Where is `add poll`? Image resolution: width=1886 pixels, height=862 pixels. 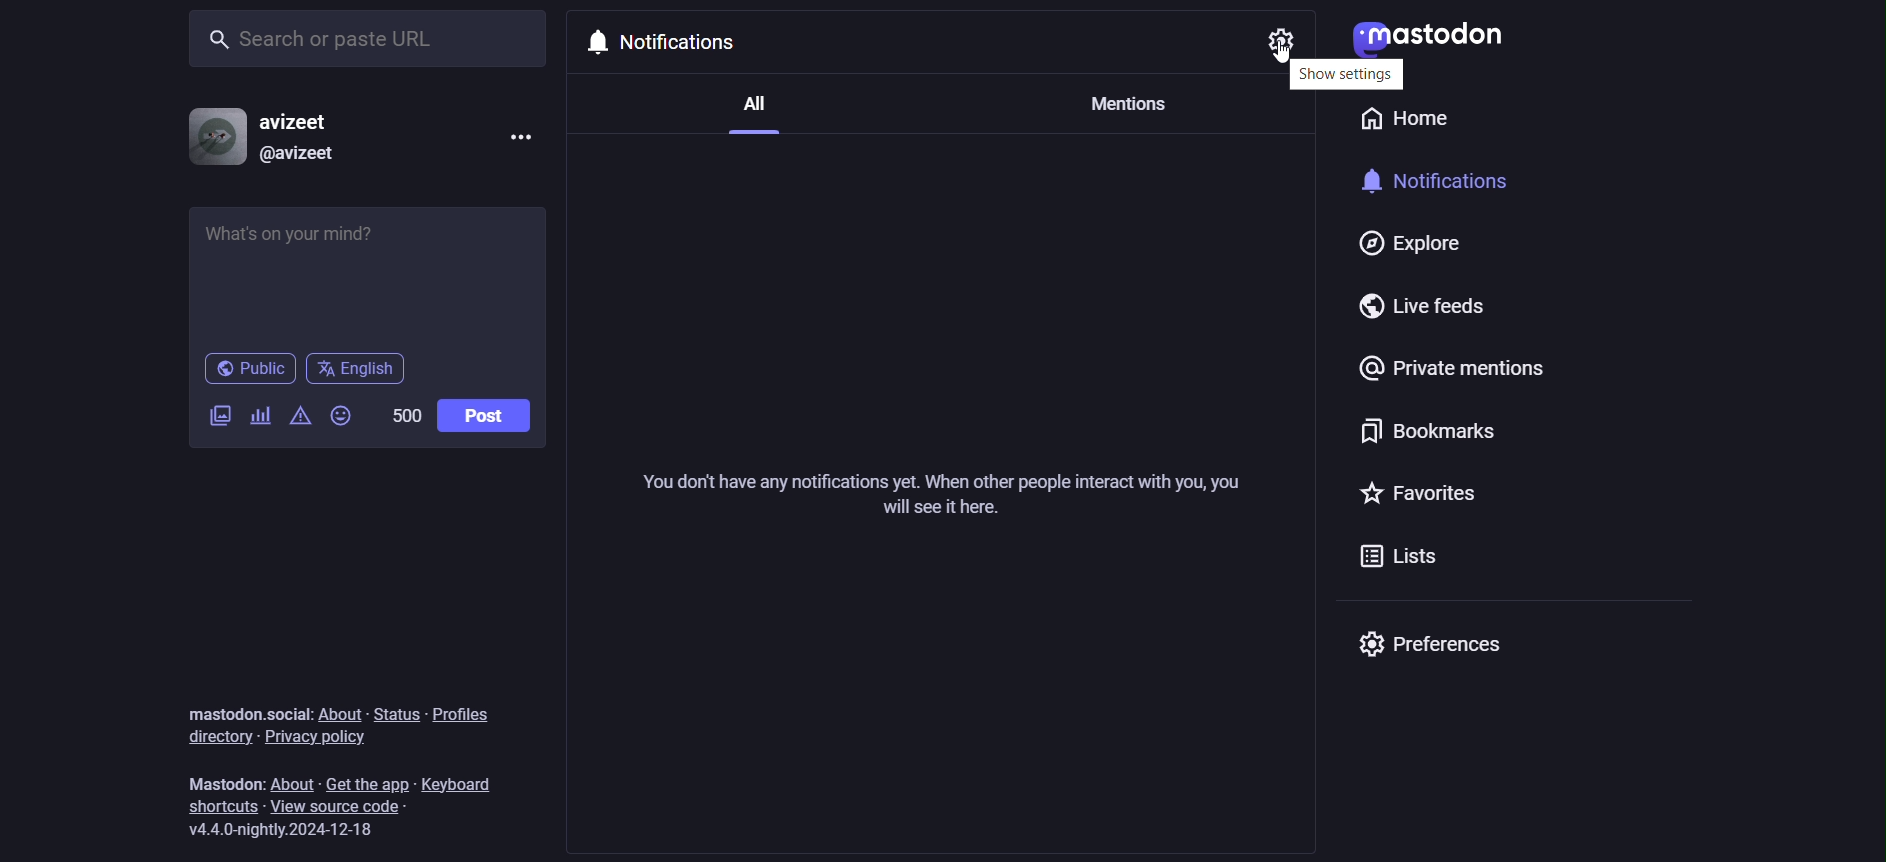
add poll is located at coordinates (261, 417).